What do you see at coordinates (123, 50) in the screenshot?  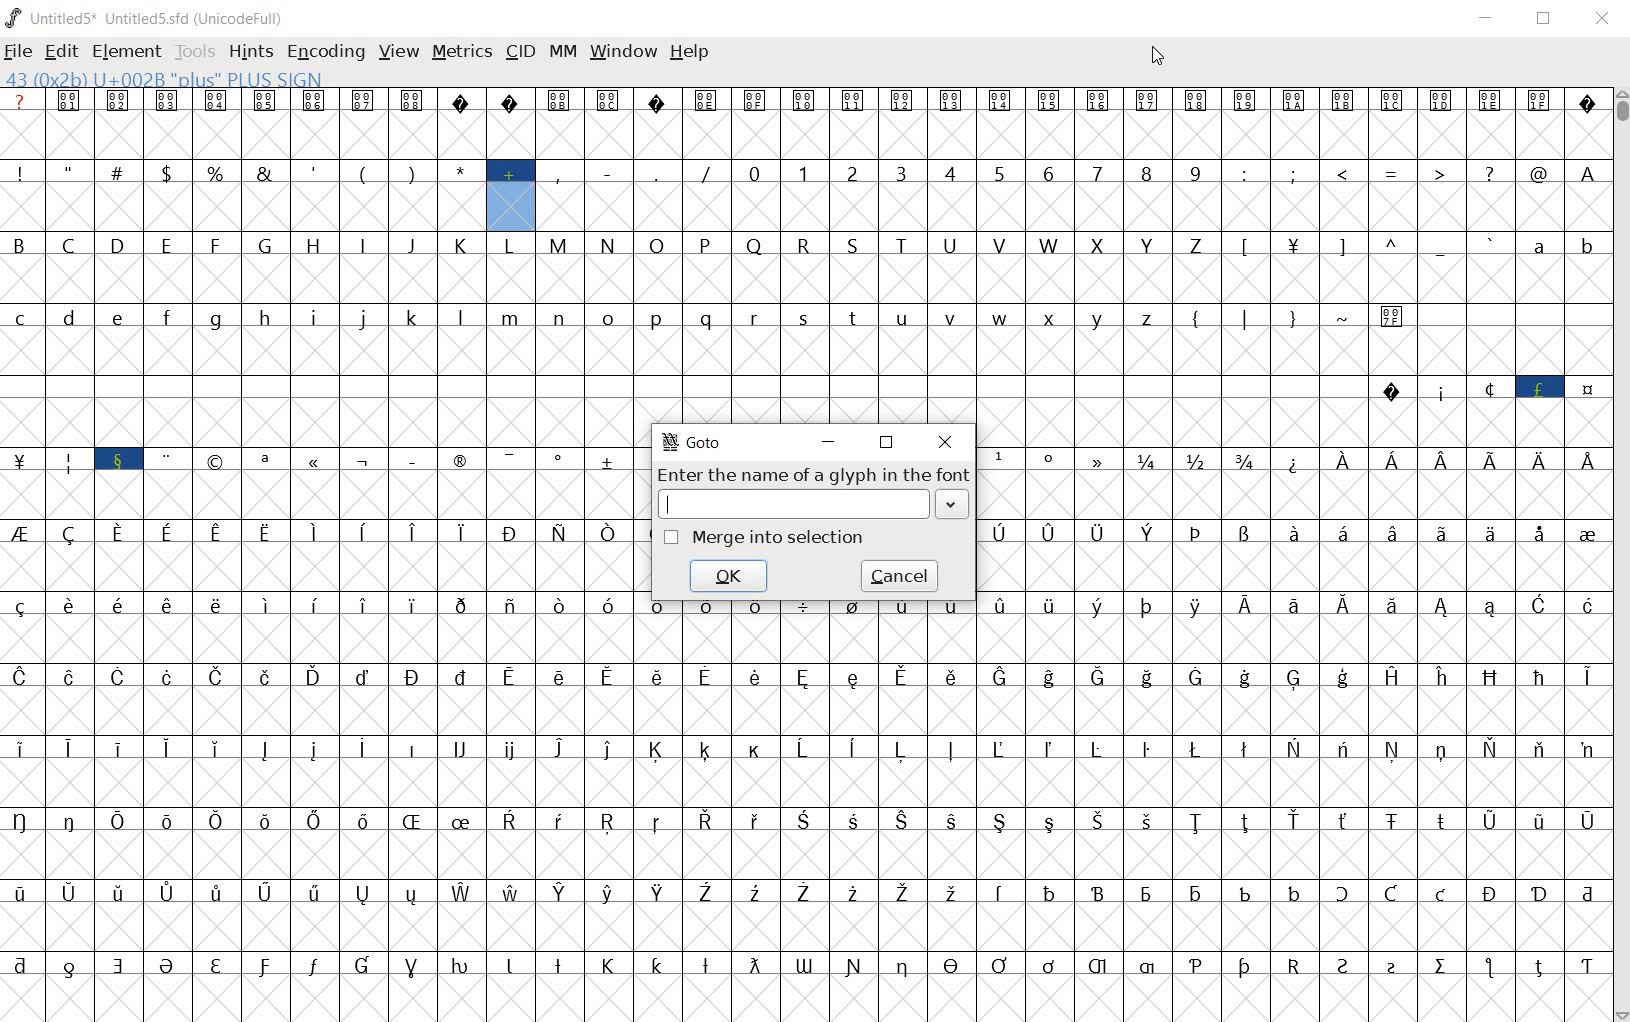 I see `element` at bounding box center [123, 50].